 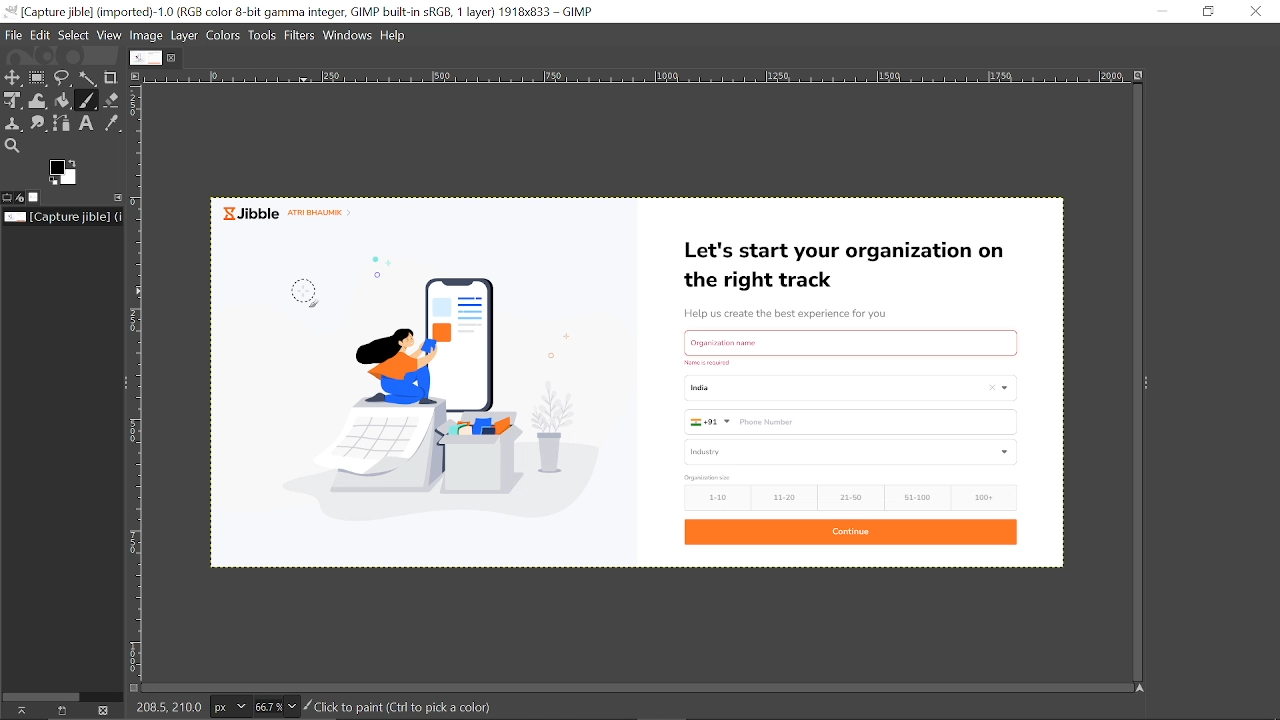 I want to click on This this image, so click(x=103, y=711).